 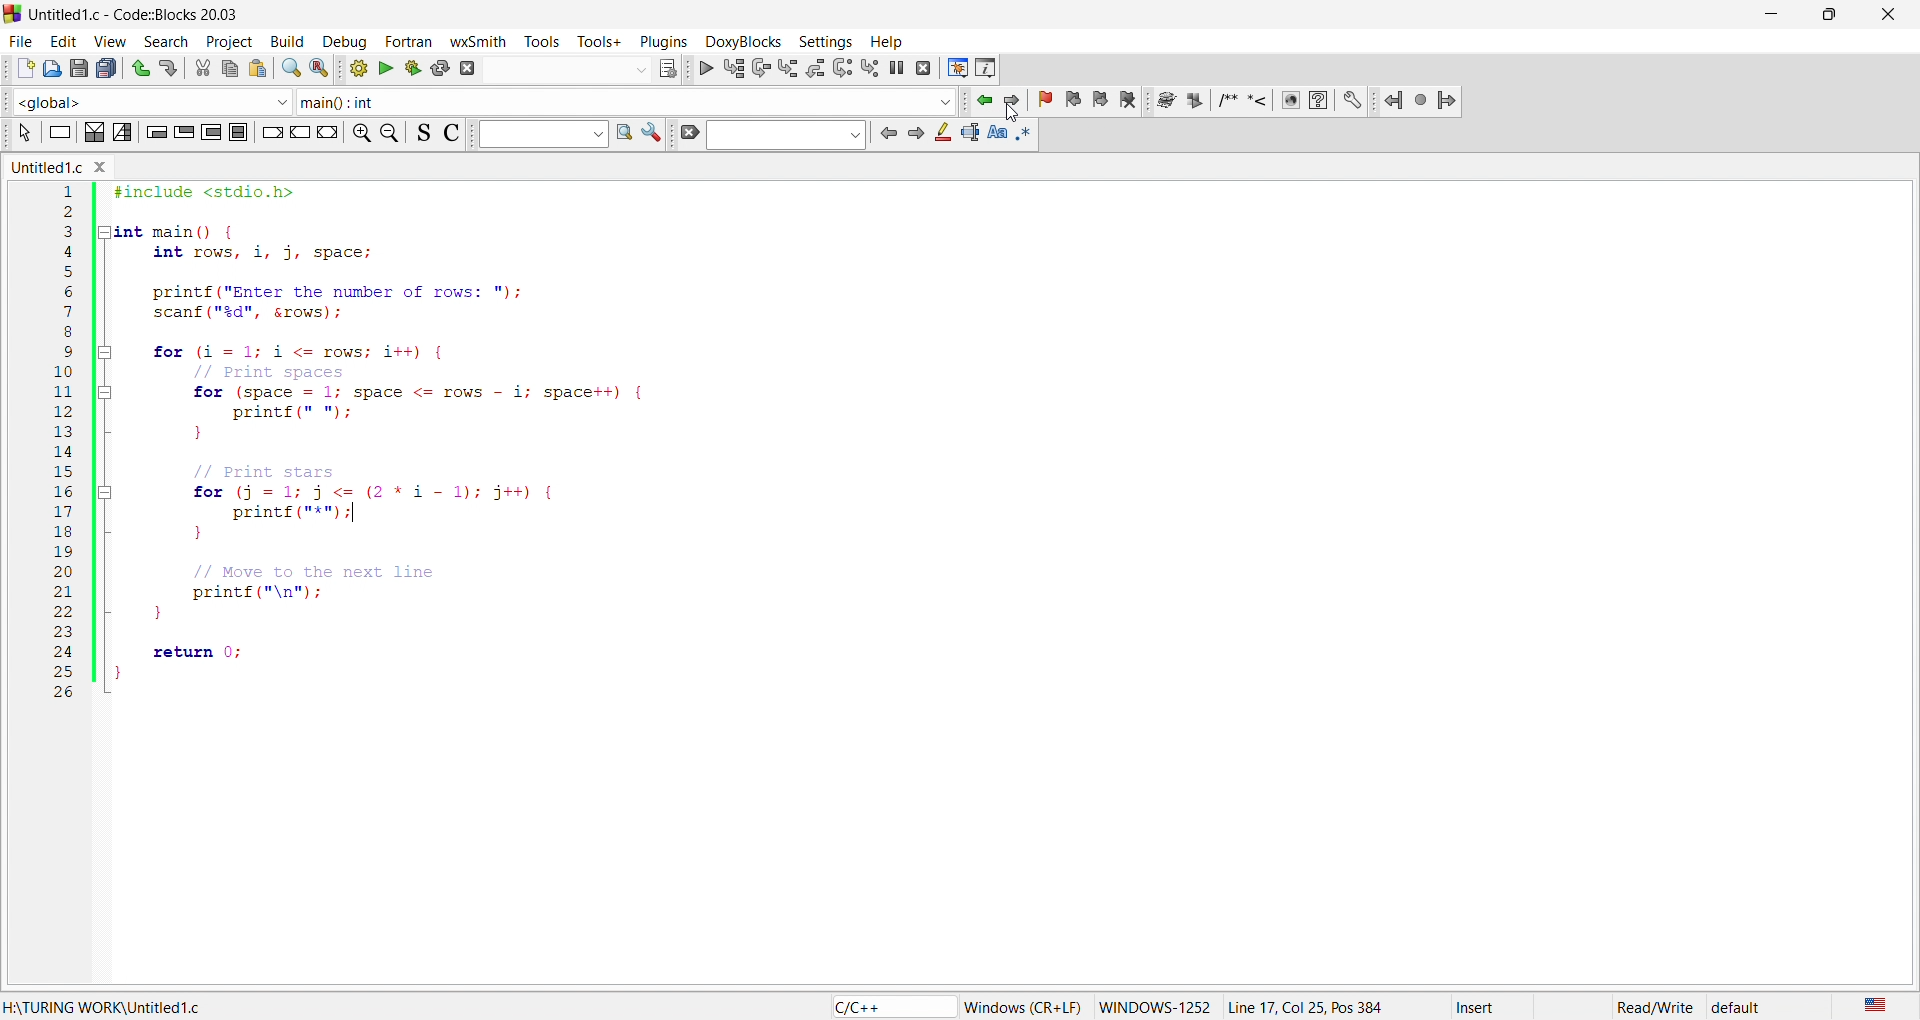 What do you see at coordinates (1251, 98) in the screenshot?
I see `docxy blocks` at bounding box center [1251, 98].